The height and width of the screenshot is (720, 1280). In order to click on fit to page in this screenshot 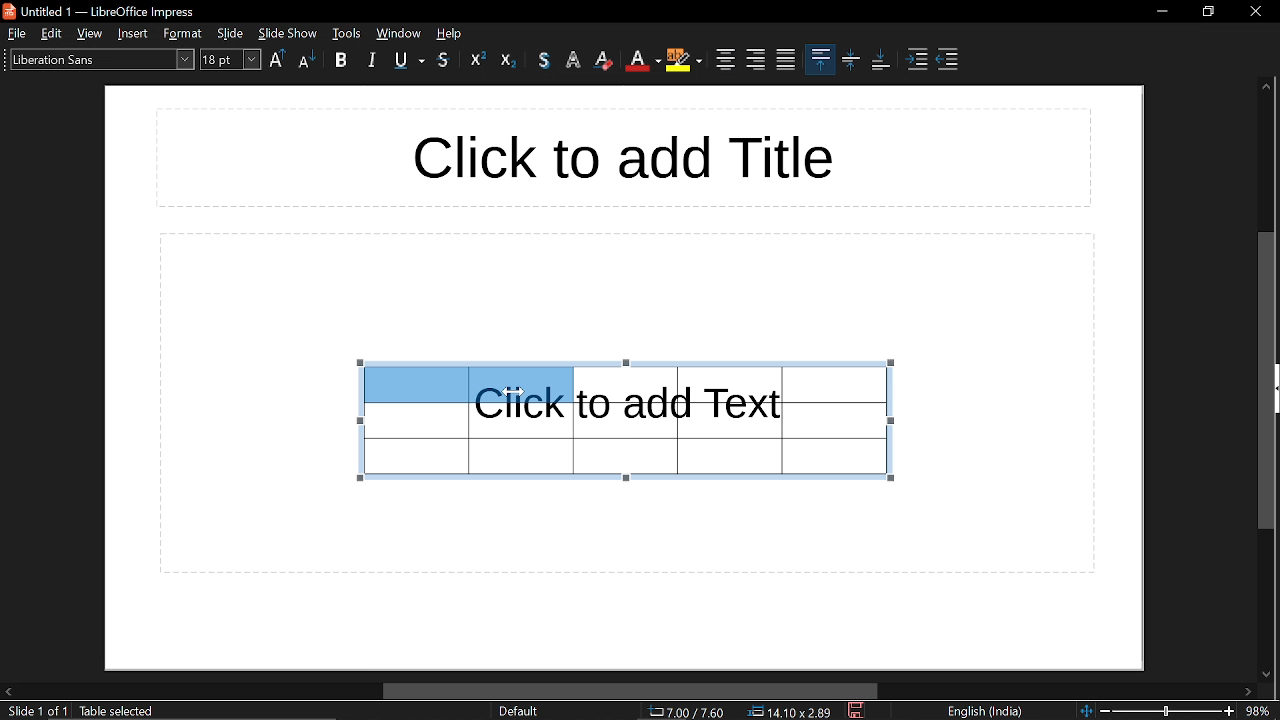, I will do `click(1085, 710)`.